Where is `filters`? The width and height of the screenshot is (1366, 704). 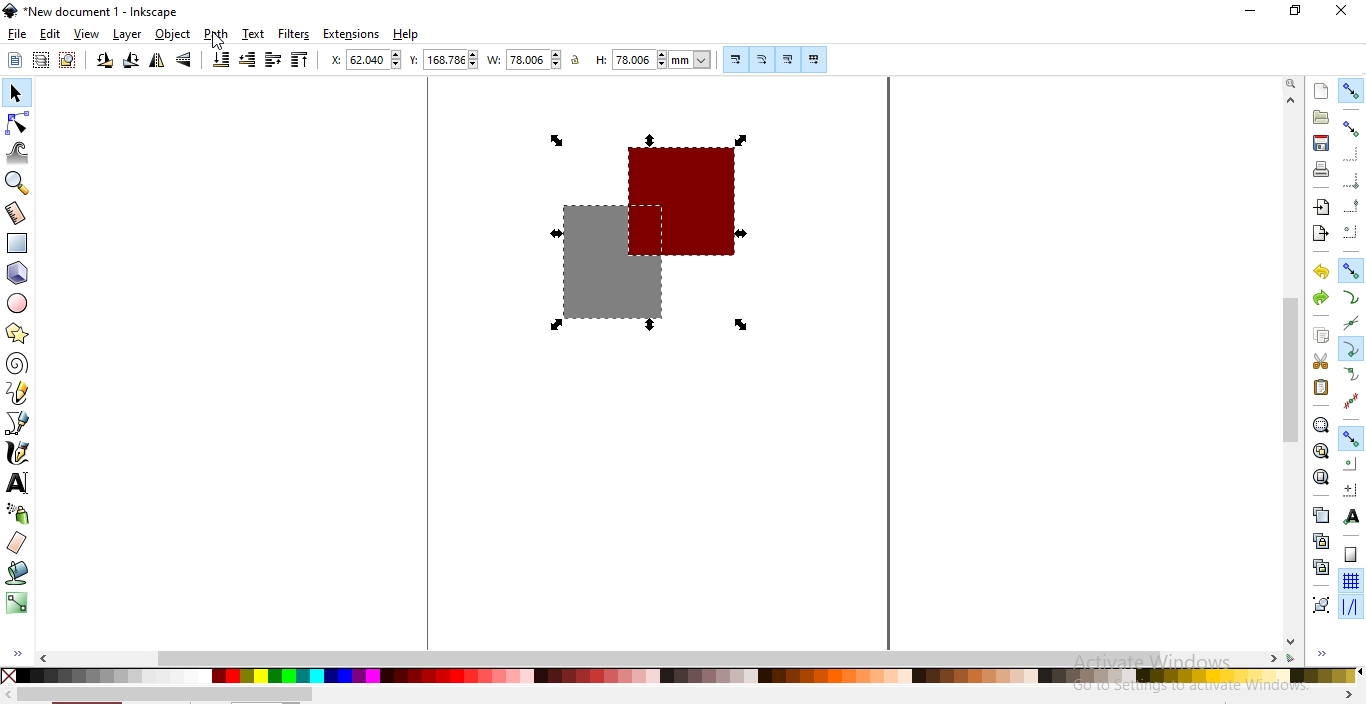 filters is located at coordinates (293, 35).